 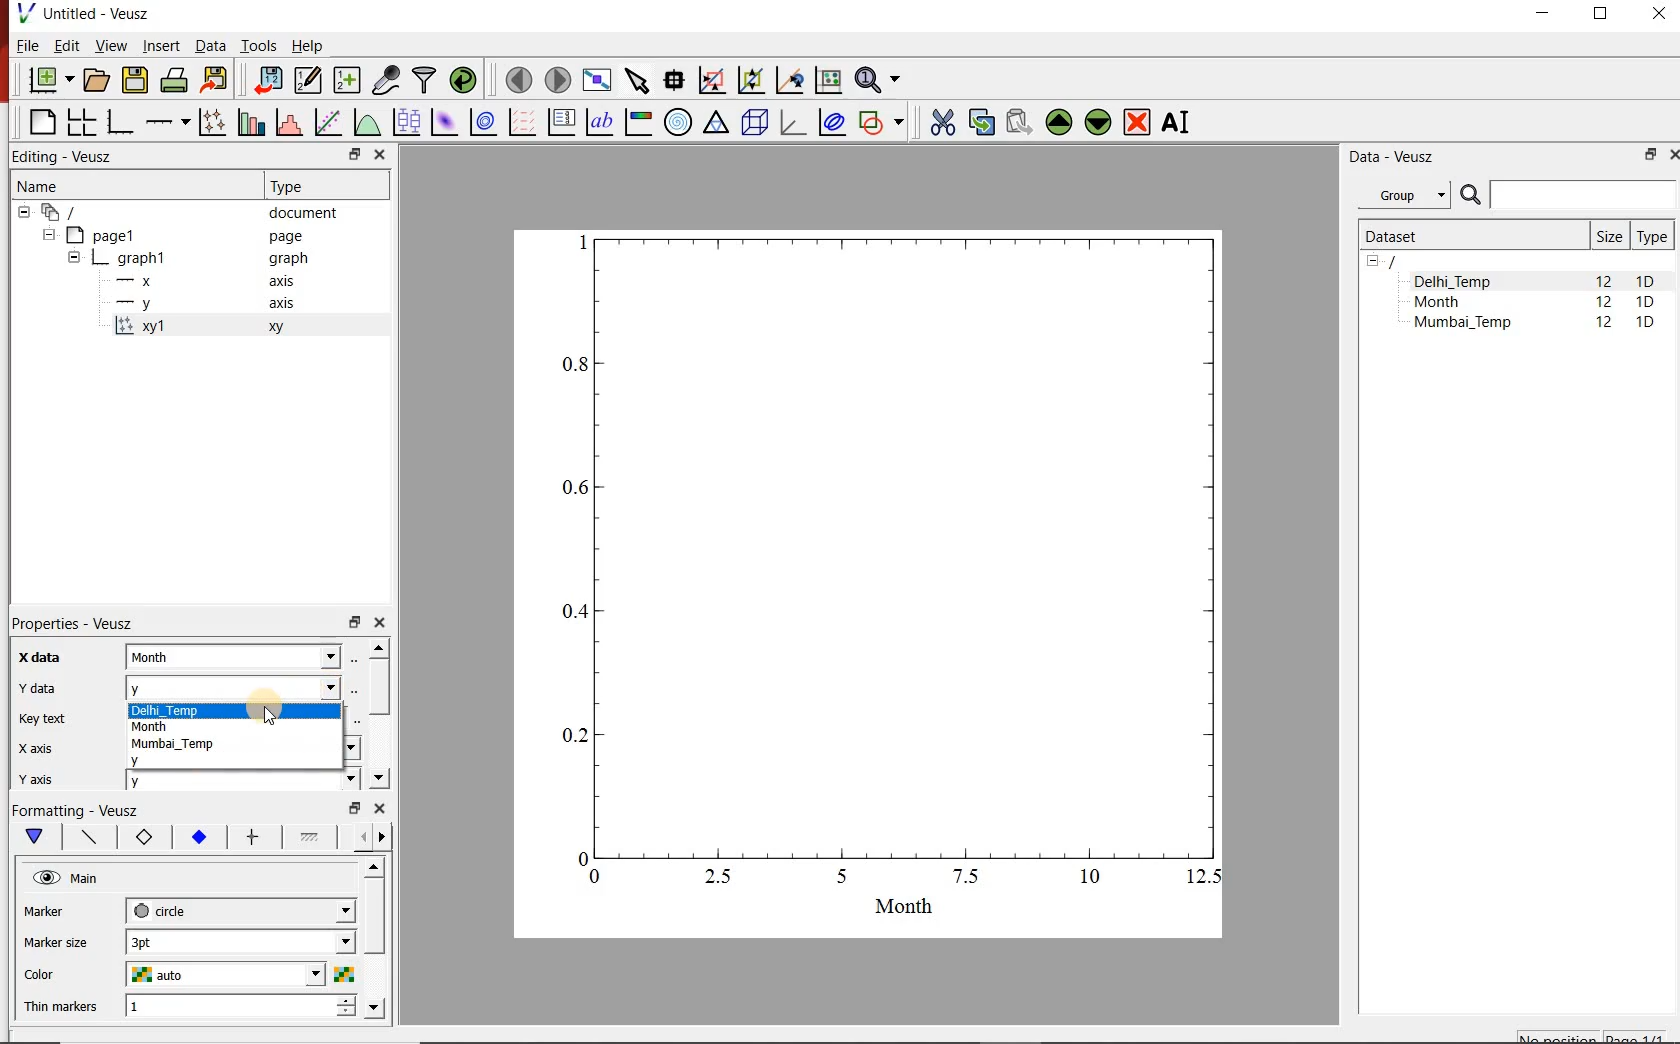 I want to click on create new datasets using available options, so click(x=347, y=81).